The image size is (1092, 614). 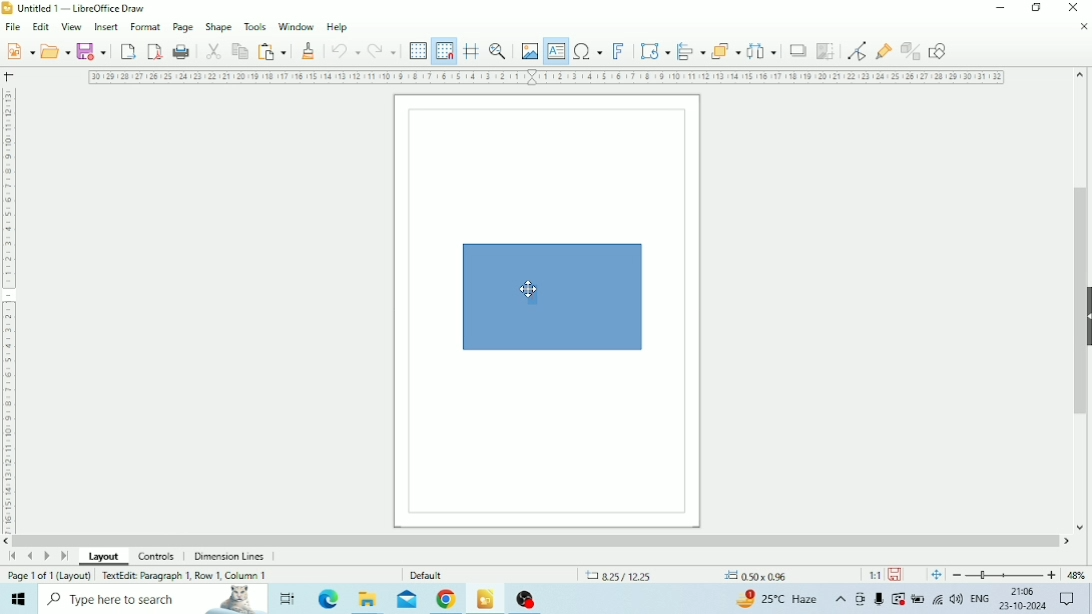 What do you see at coordinates (229, 556) in the screenshot?
I see `Dimension Lines` at bounding box center [229, 556].